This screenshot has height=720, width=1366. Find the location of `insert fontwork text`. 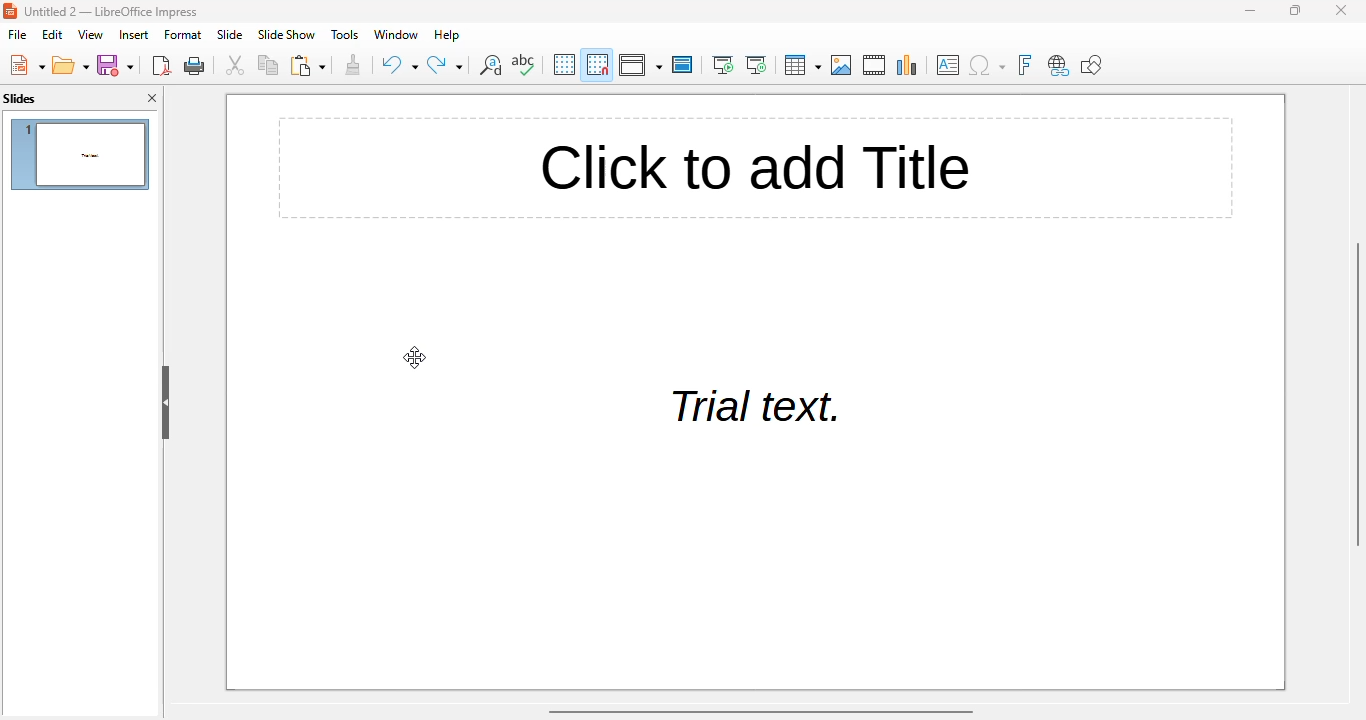

insert fontwork text is located at coordinates (1024, 64).